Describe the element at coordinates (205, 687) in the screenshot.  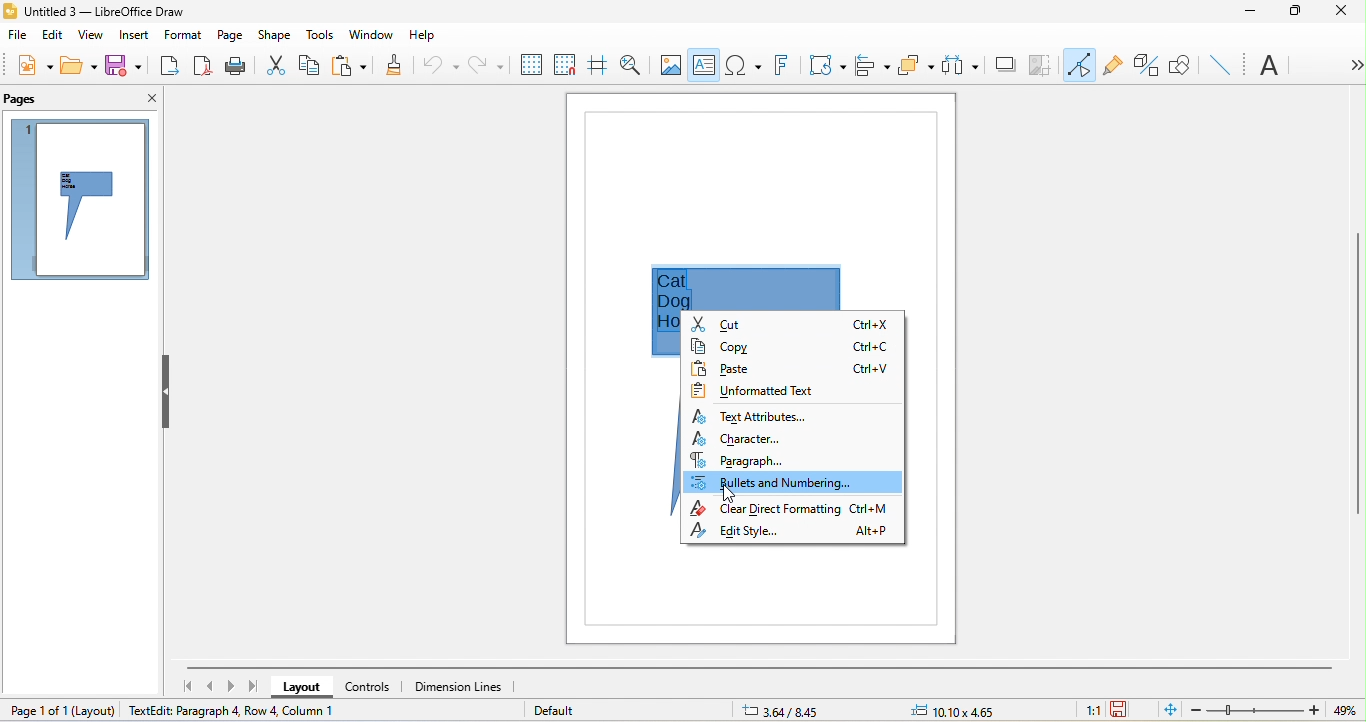
I see `previous page` at that location.